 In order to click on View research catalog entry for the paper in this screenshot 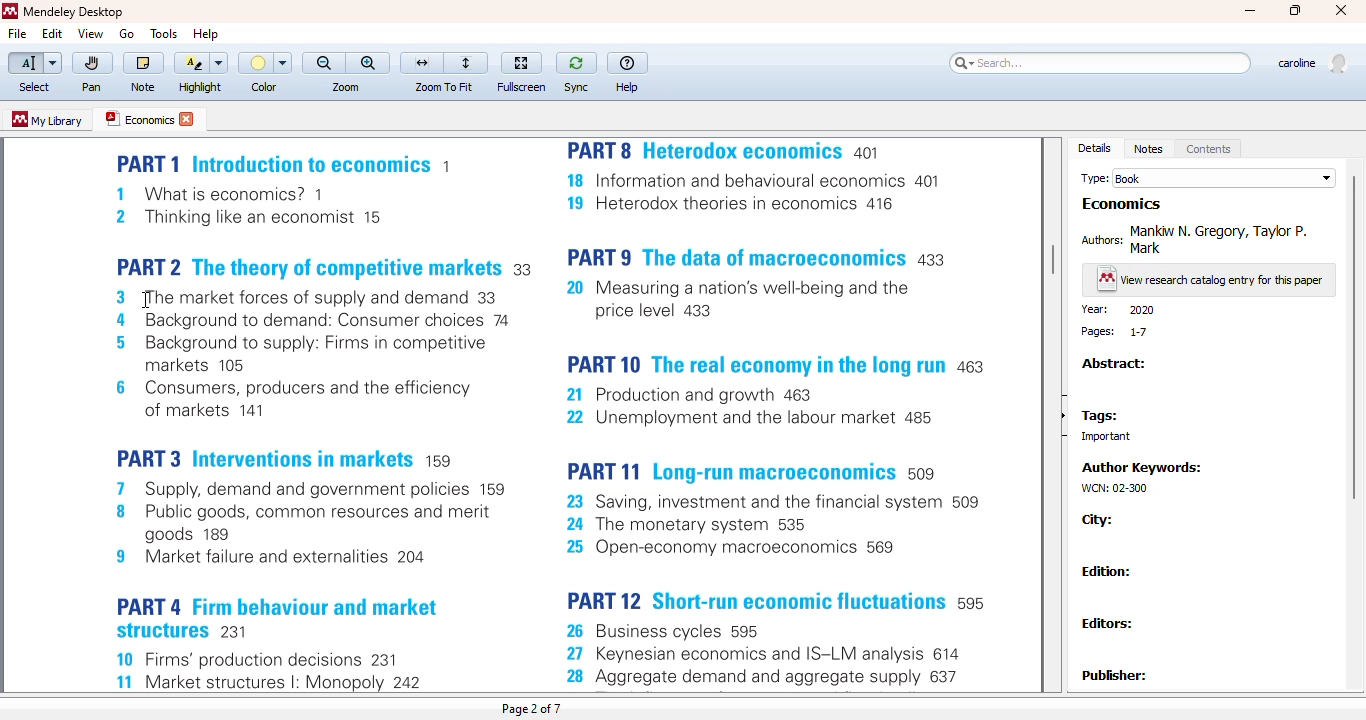, I will do `click(1208, 277)`.